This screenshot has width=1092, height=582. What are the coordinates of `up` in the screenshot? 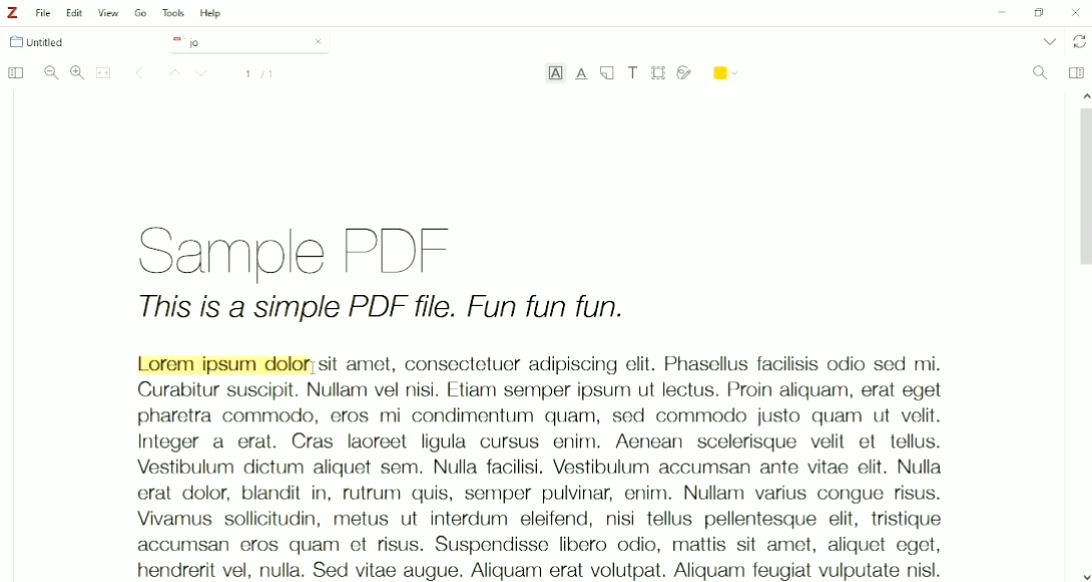 It's located at (1082, 94).